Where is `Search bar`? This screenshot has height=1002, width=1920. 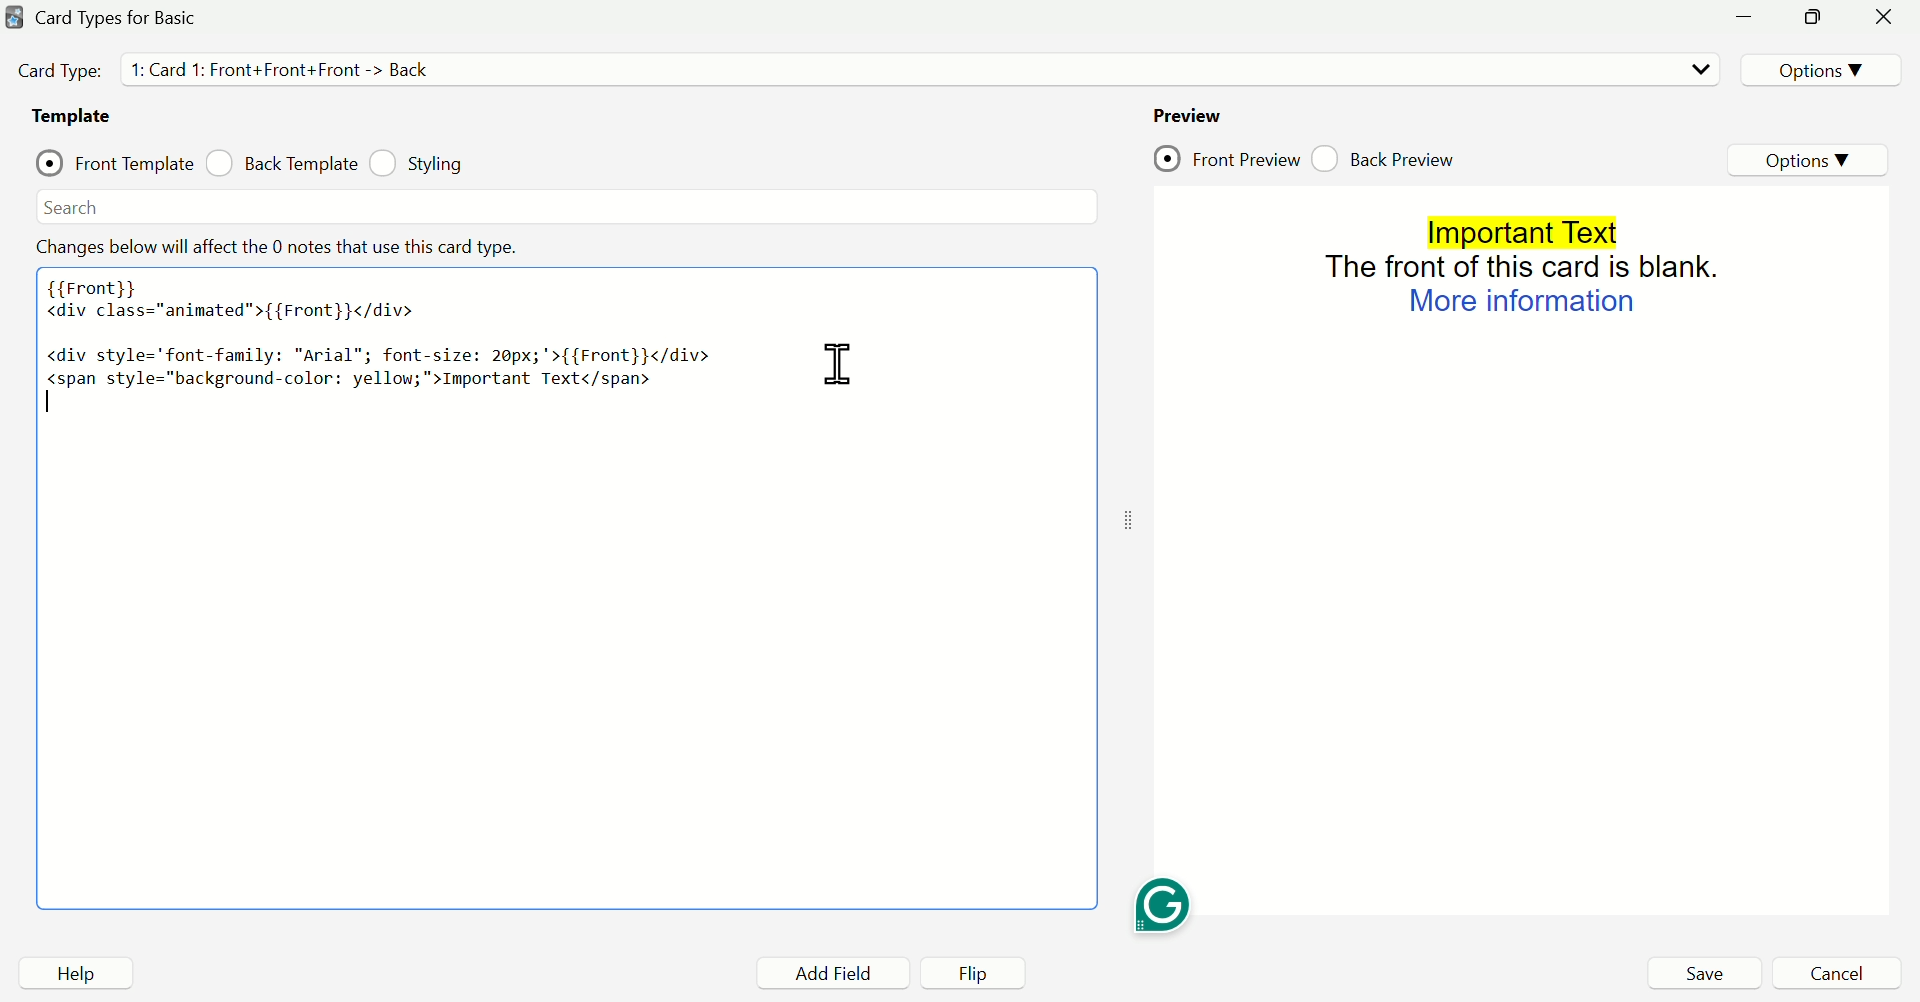 Search bar is located at coordinates (562, 206).